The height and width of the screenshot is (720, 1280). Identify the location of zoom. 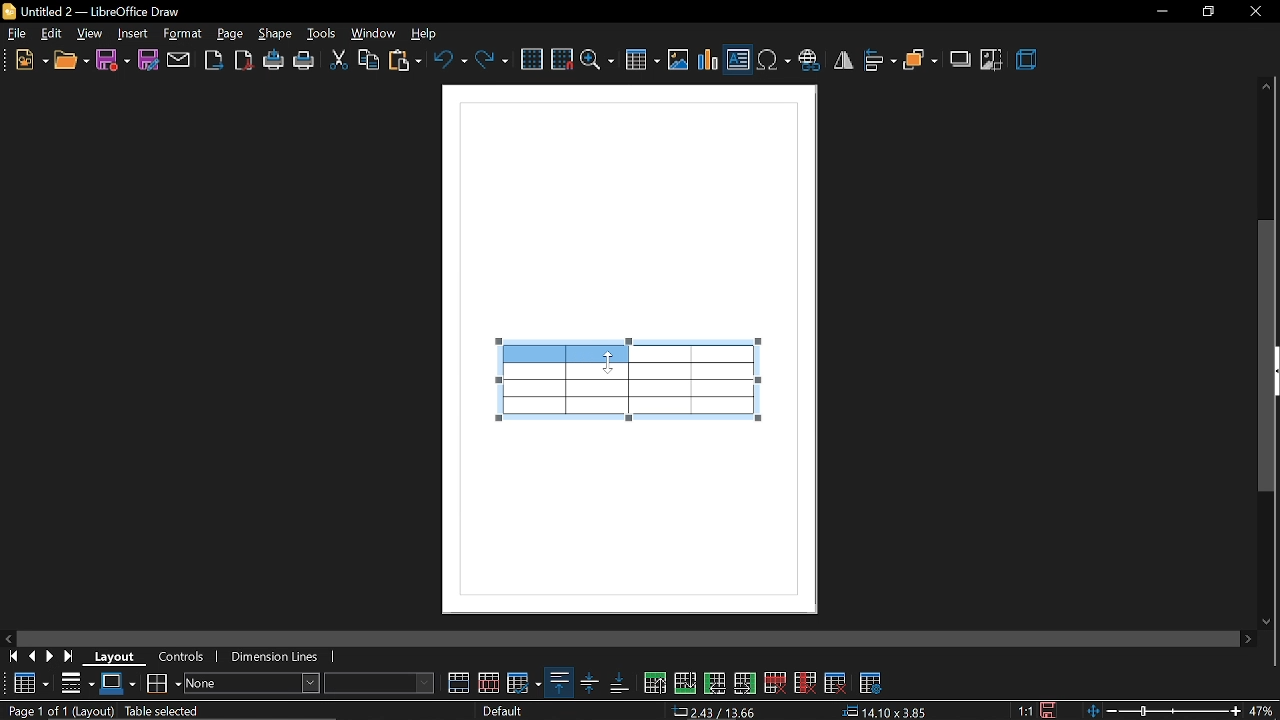
(598, 60).